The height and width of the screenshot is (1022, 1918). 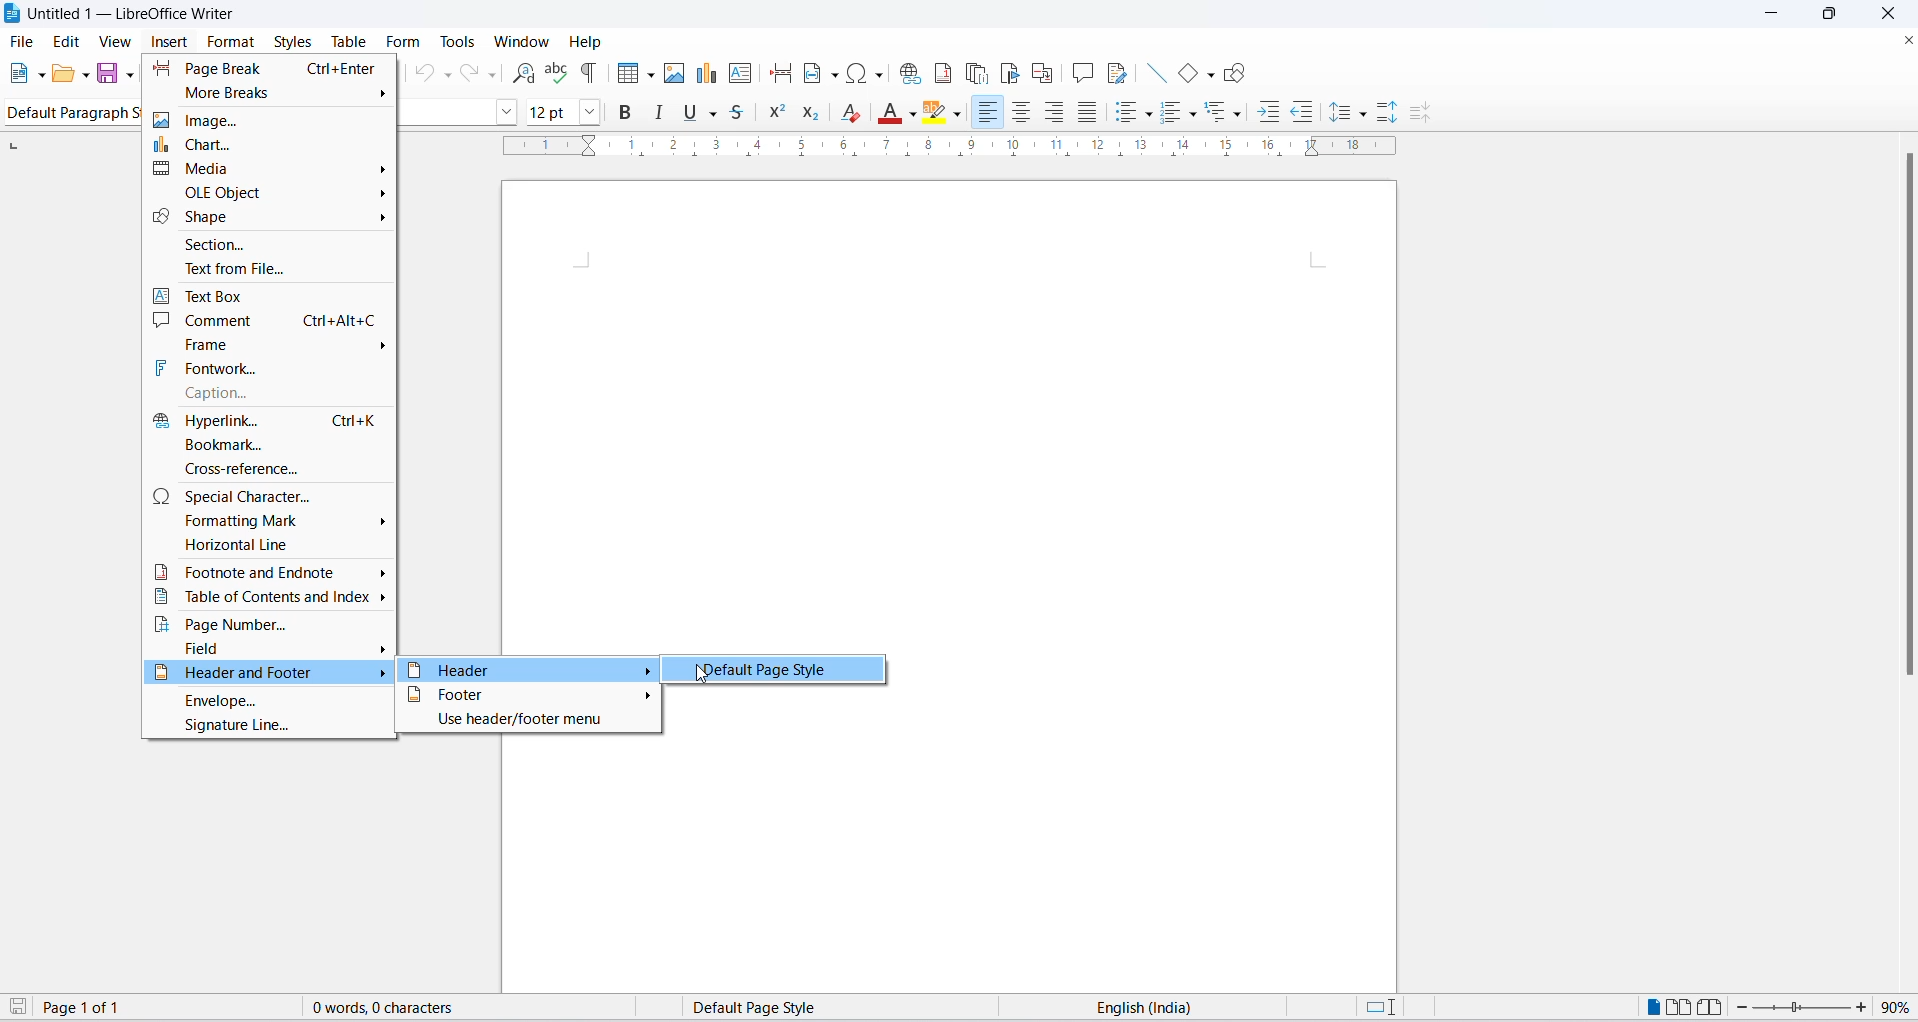 I want to click on basic shapes, so click(x=1181, y=69).